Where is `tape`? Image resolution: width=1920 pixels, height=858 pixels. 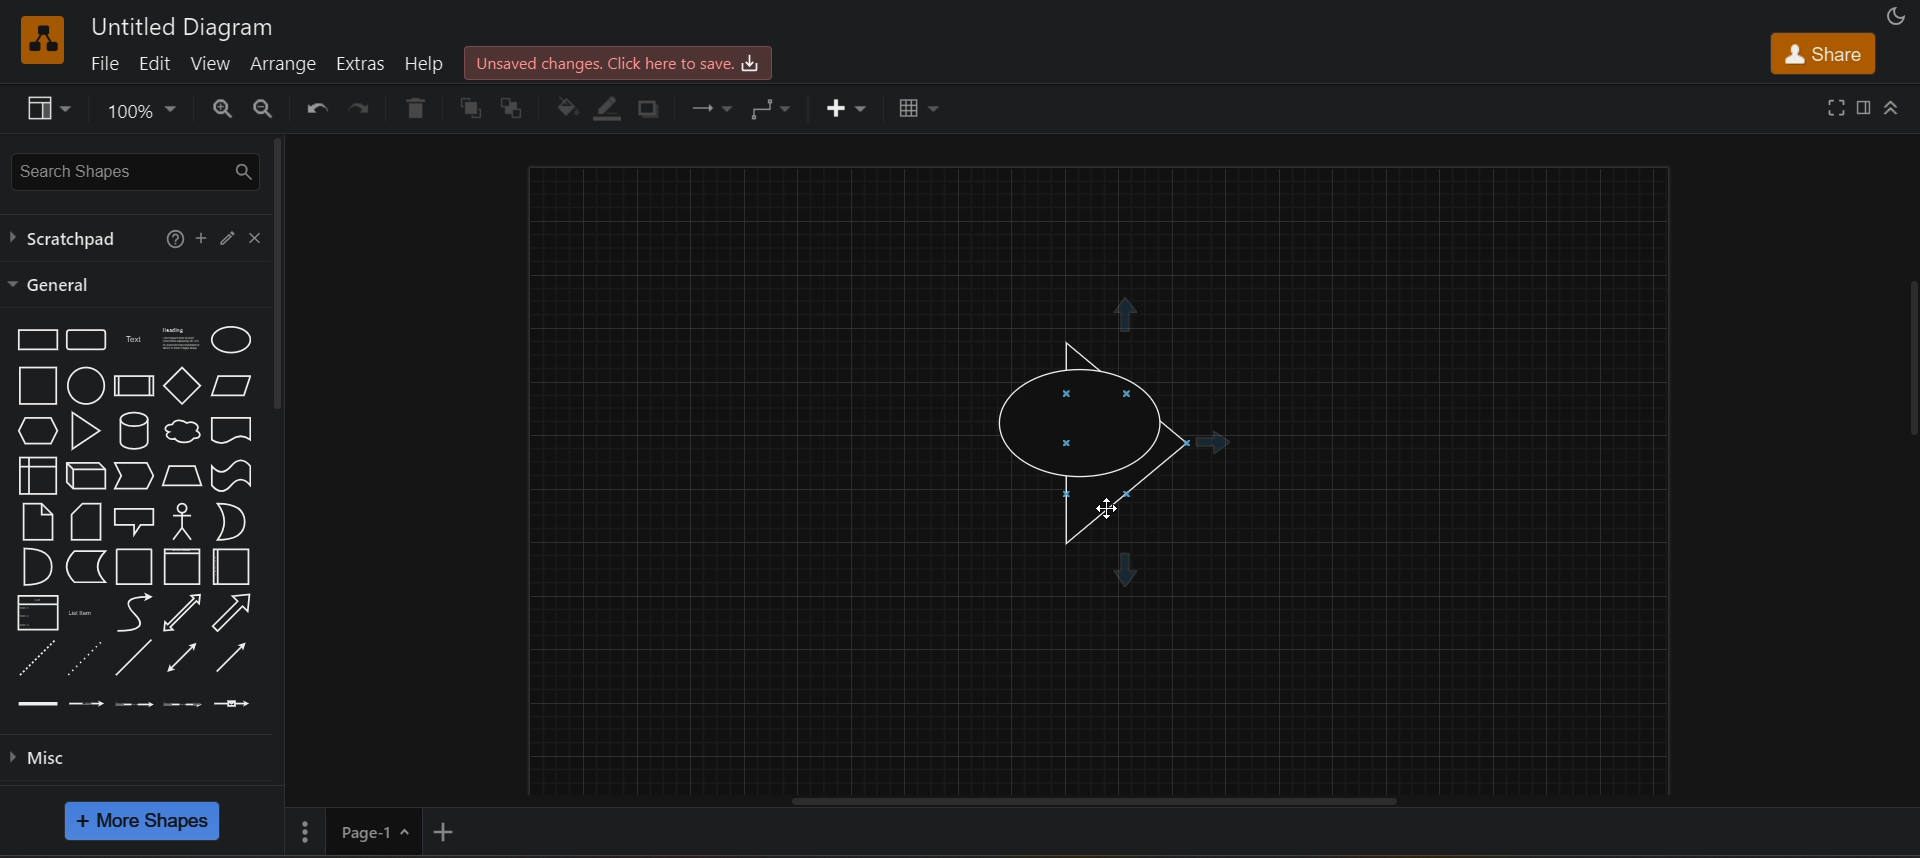 tape is located at coordinates (232, 476).